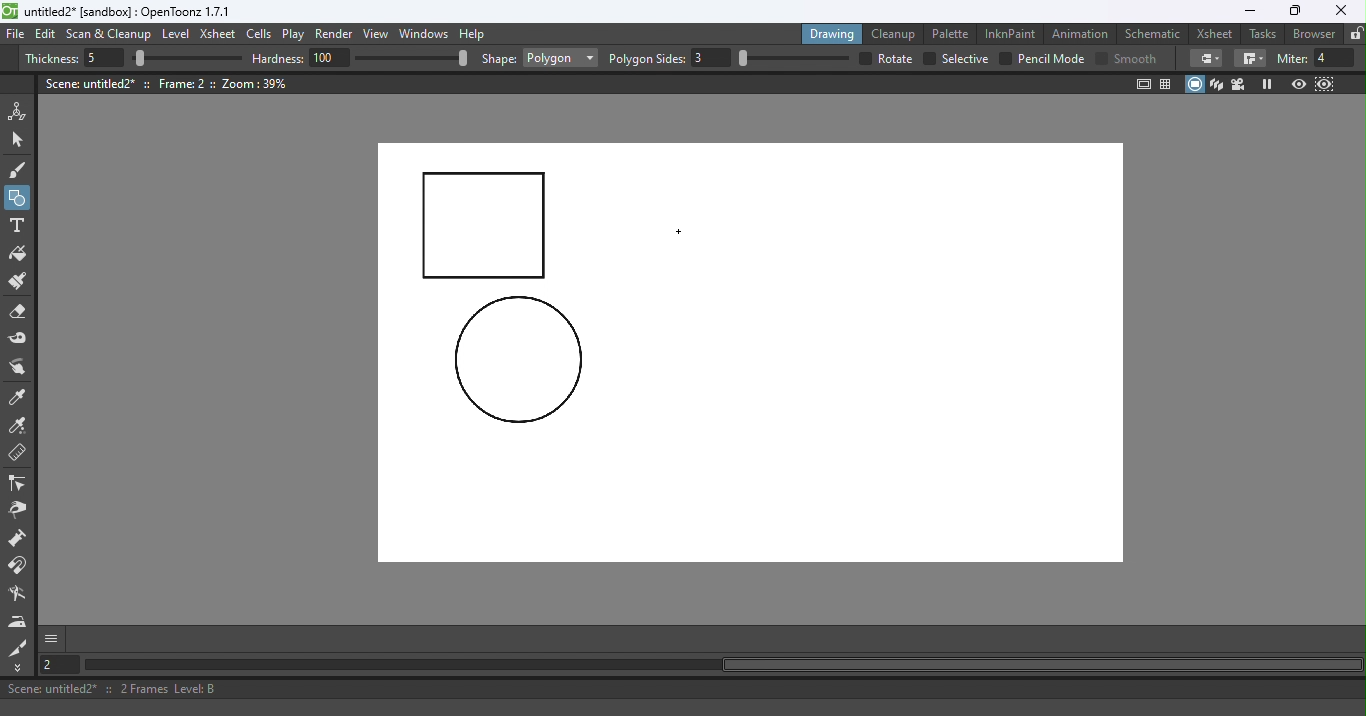 Image resolution: width=1366 pixels, height=716 pixels. What do you see at coordinates (379, 36) in the screenshot?
I see `View` at bounding box center [379, 36].